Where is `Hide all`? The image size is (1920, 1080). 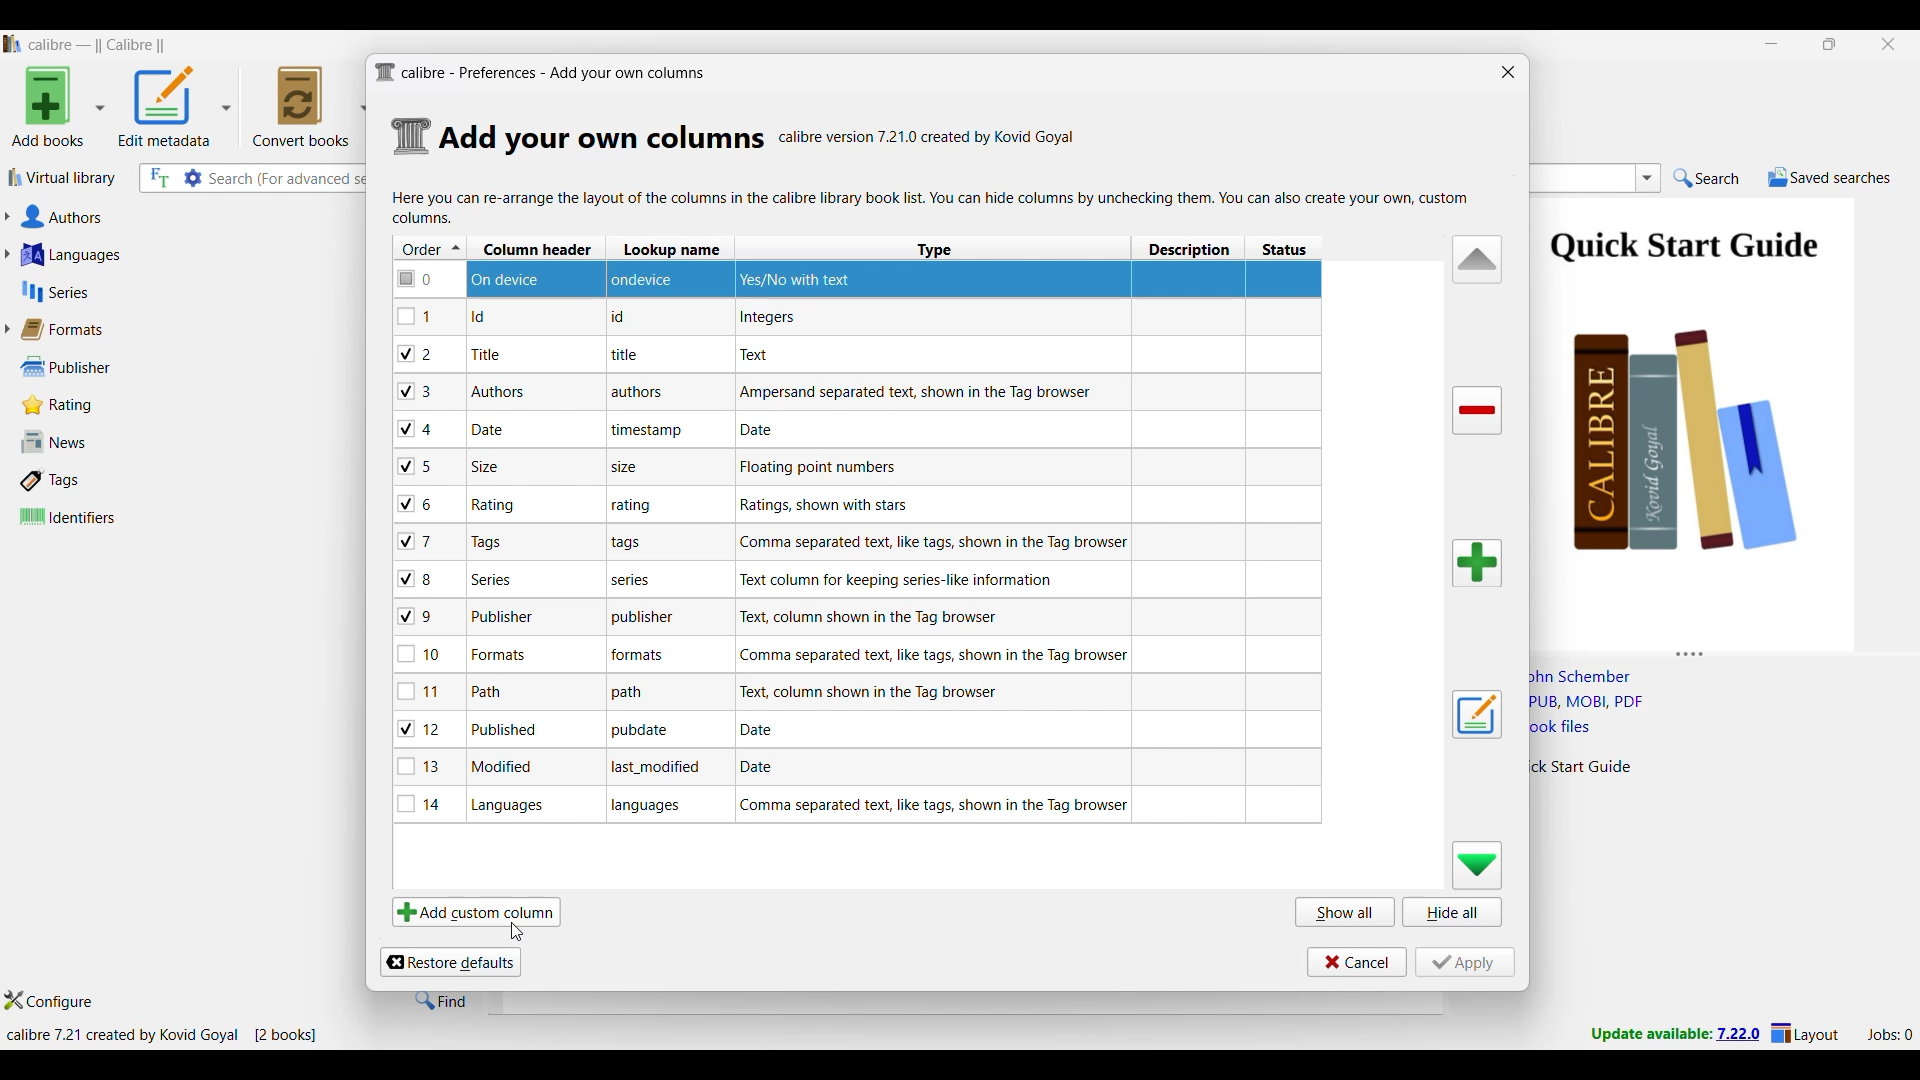
Hide all is located at coordinates (1452, 912).